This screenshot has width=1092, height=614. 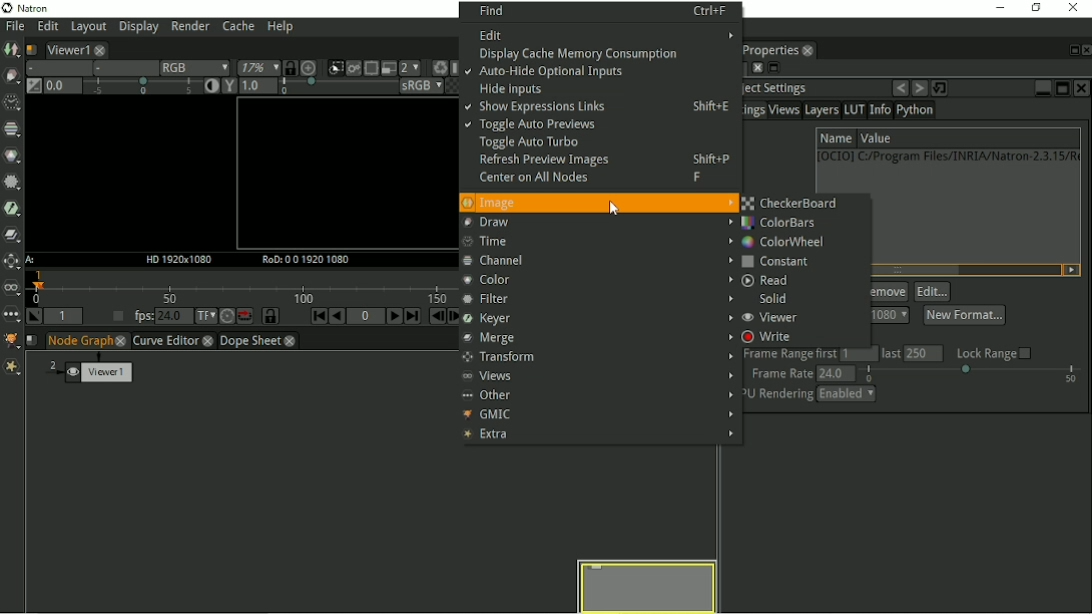 What do you see at coordinates (207, 87) in the screenshot?
I see `Auto contrast` at bounding box center [207, 87].